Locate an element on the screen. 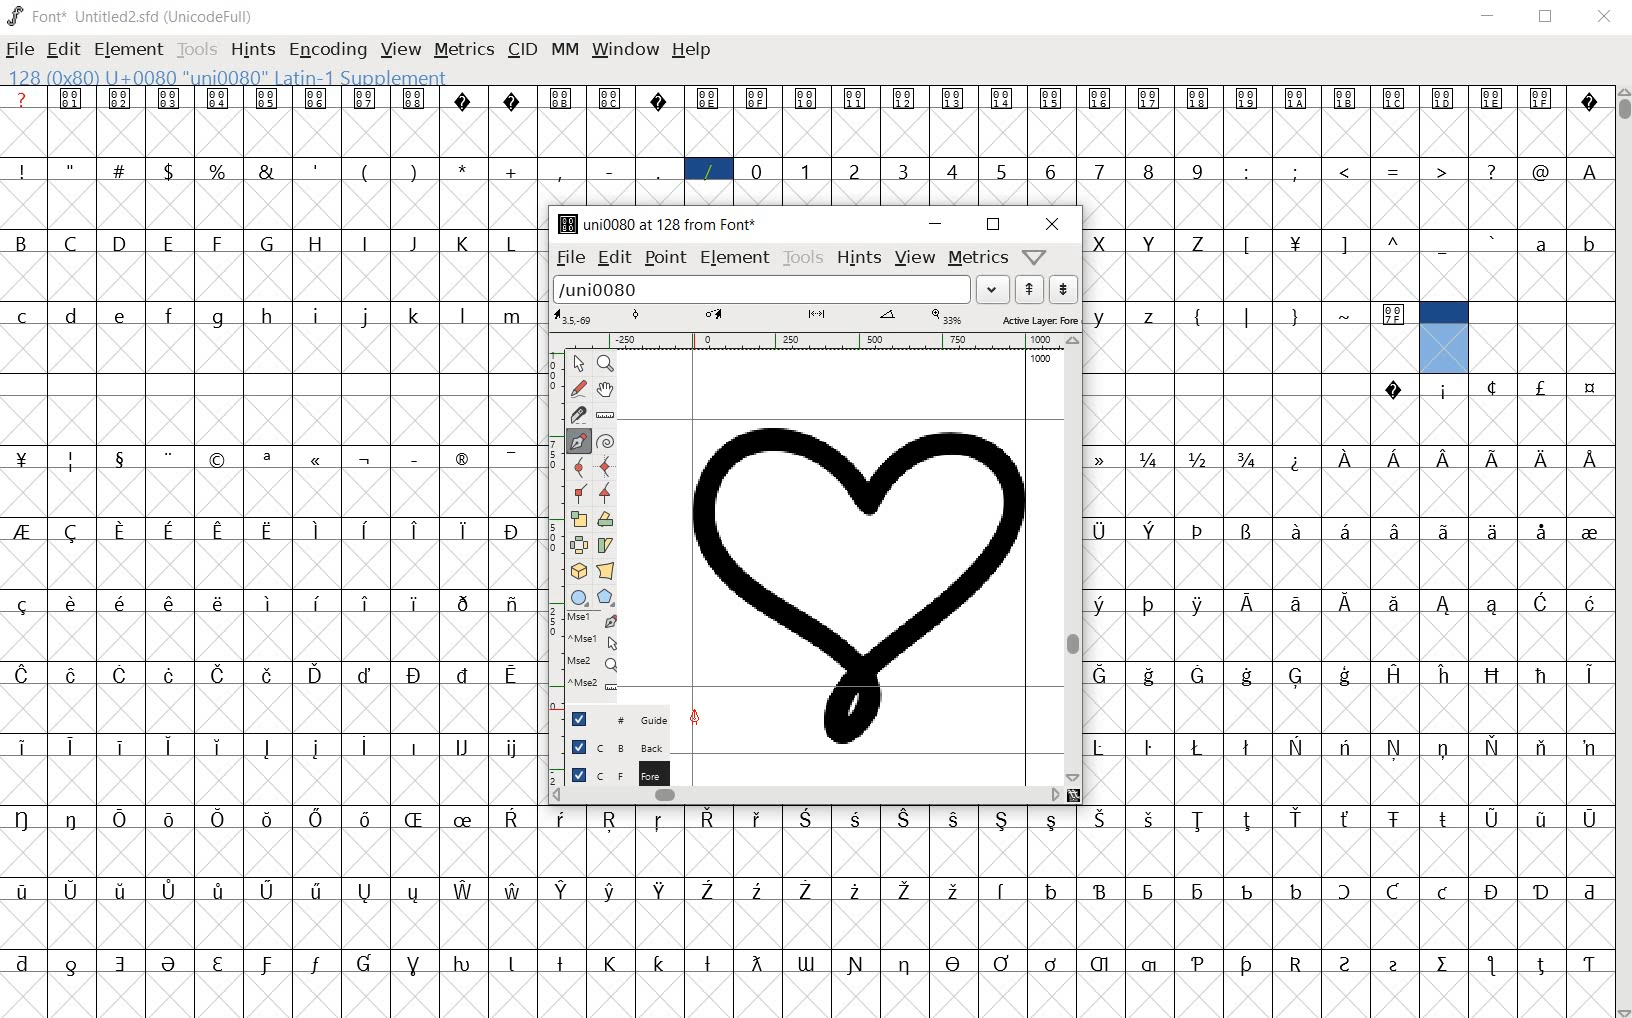  glyph is located at coordinates (1148, 99).